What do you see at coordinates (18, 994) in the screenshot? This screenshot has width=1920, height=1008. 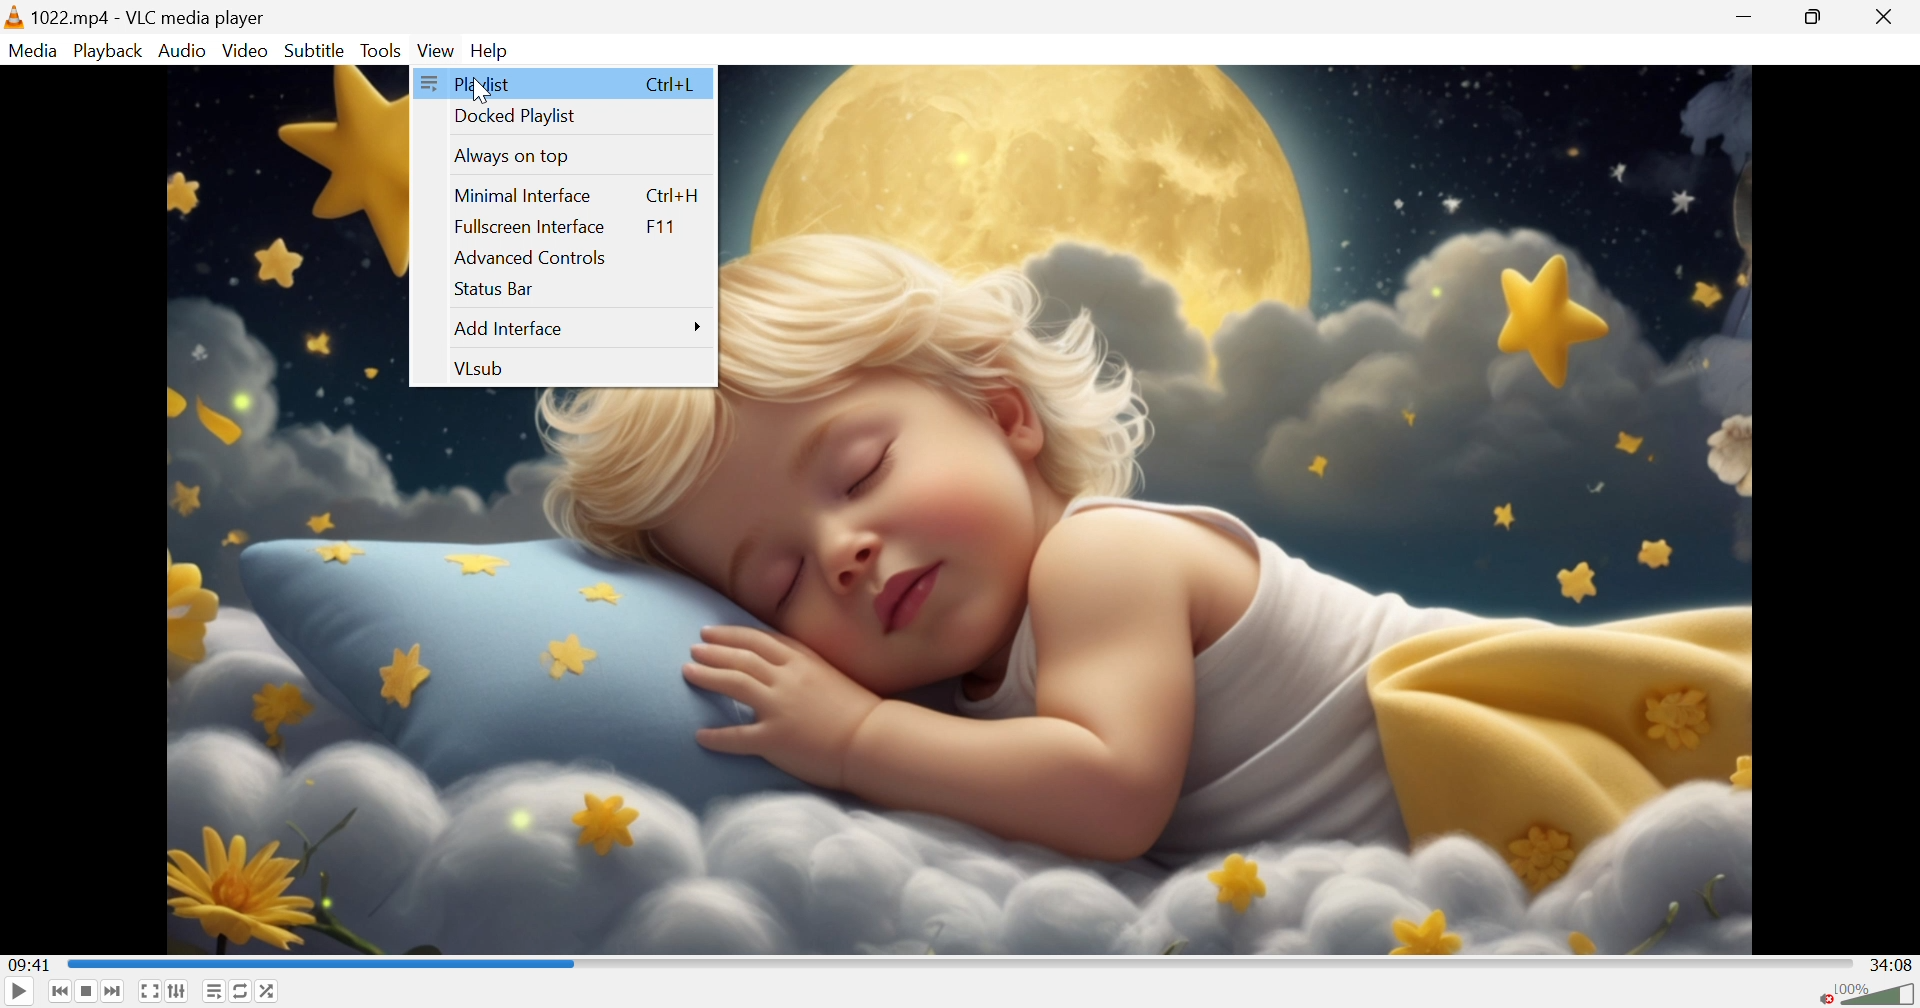 I see `Play` at bounding box center [18, 994].